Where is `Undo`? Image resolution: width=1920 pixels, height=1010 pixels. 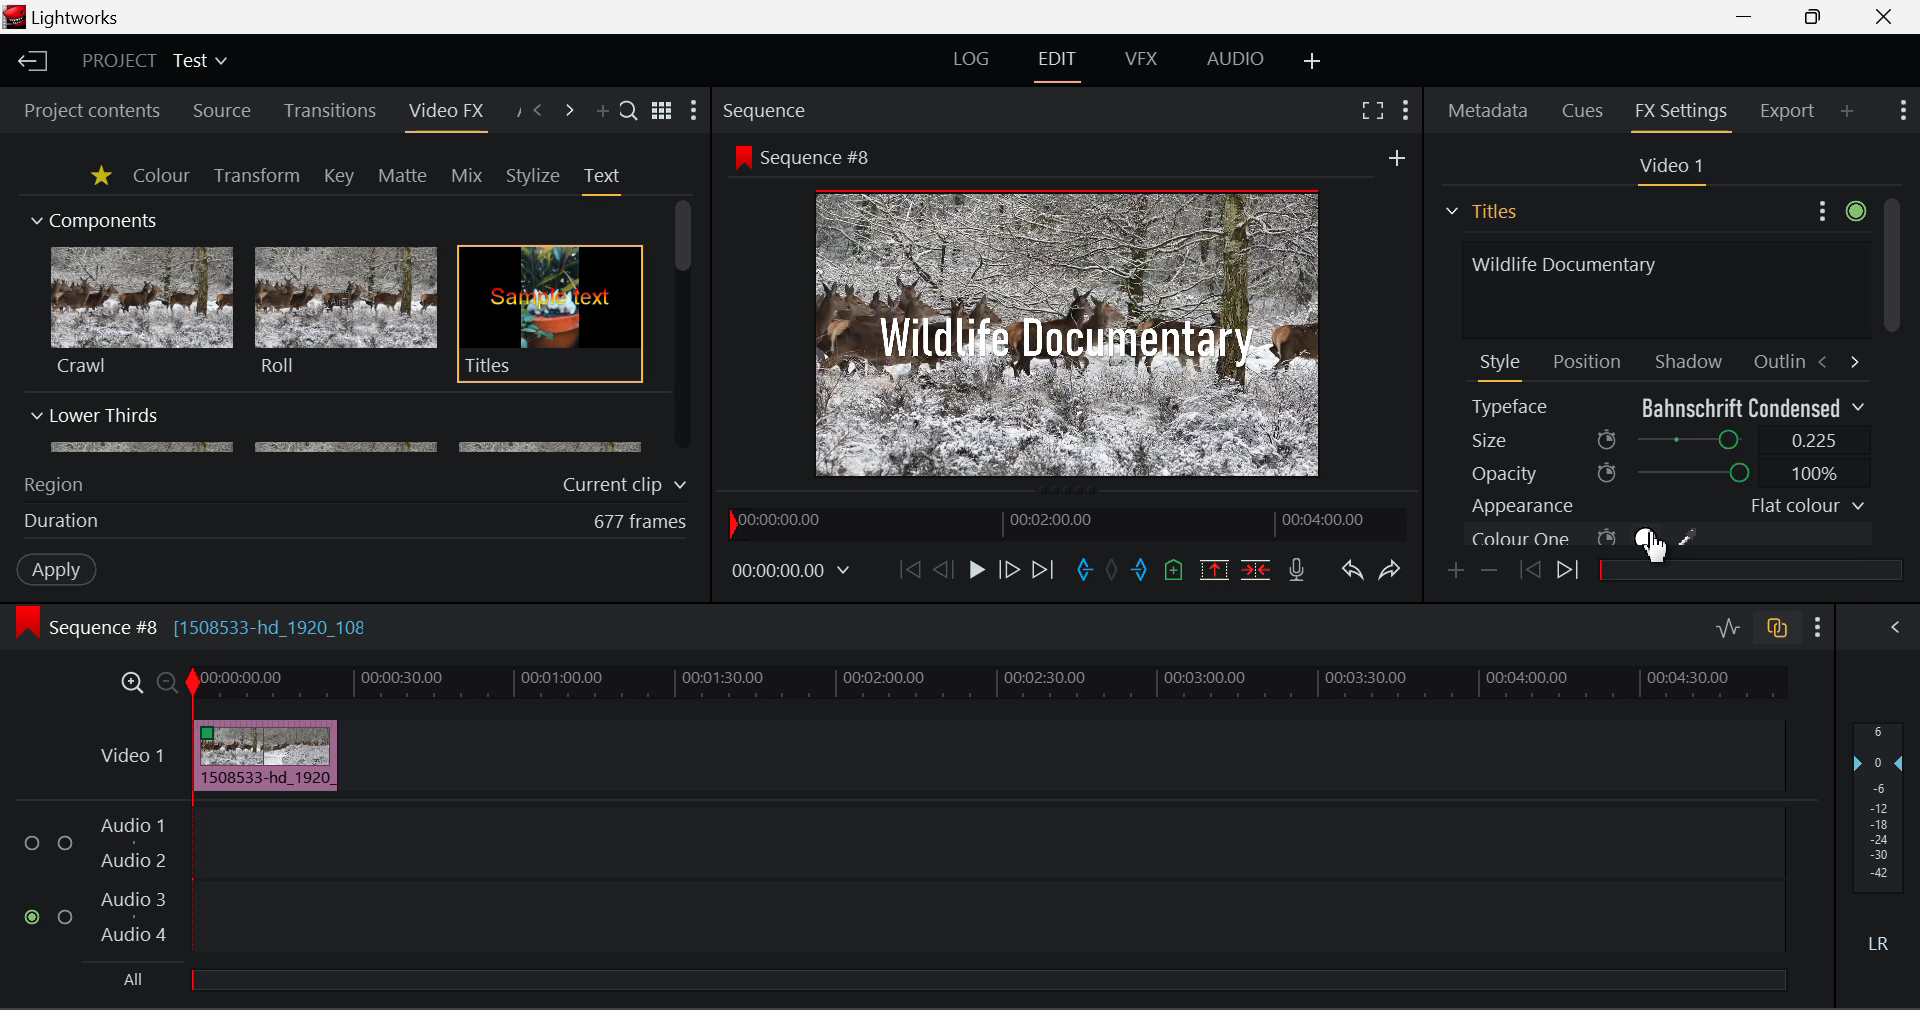 Undo is located at coordinates (1352, 572).